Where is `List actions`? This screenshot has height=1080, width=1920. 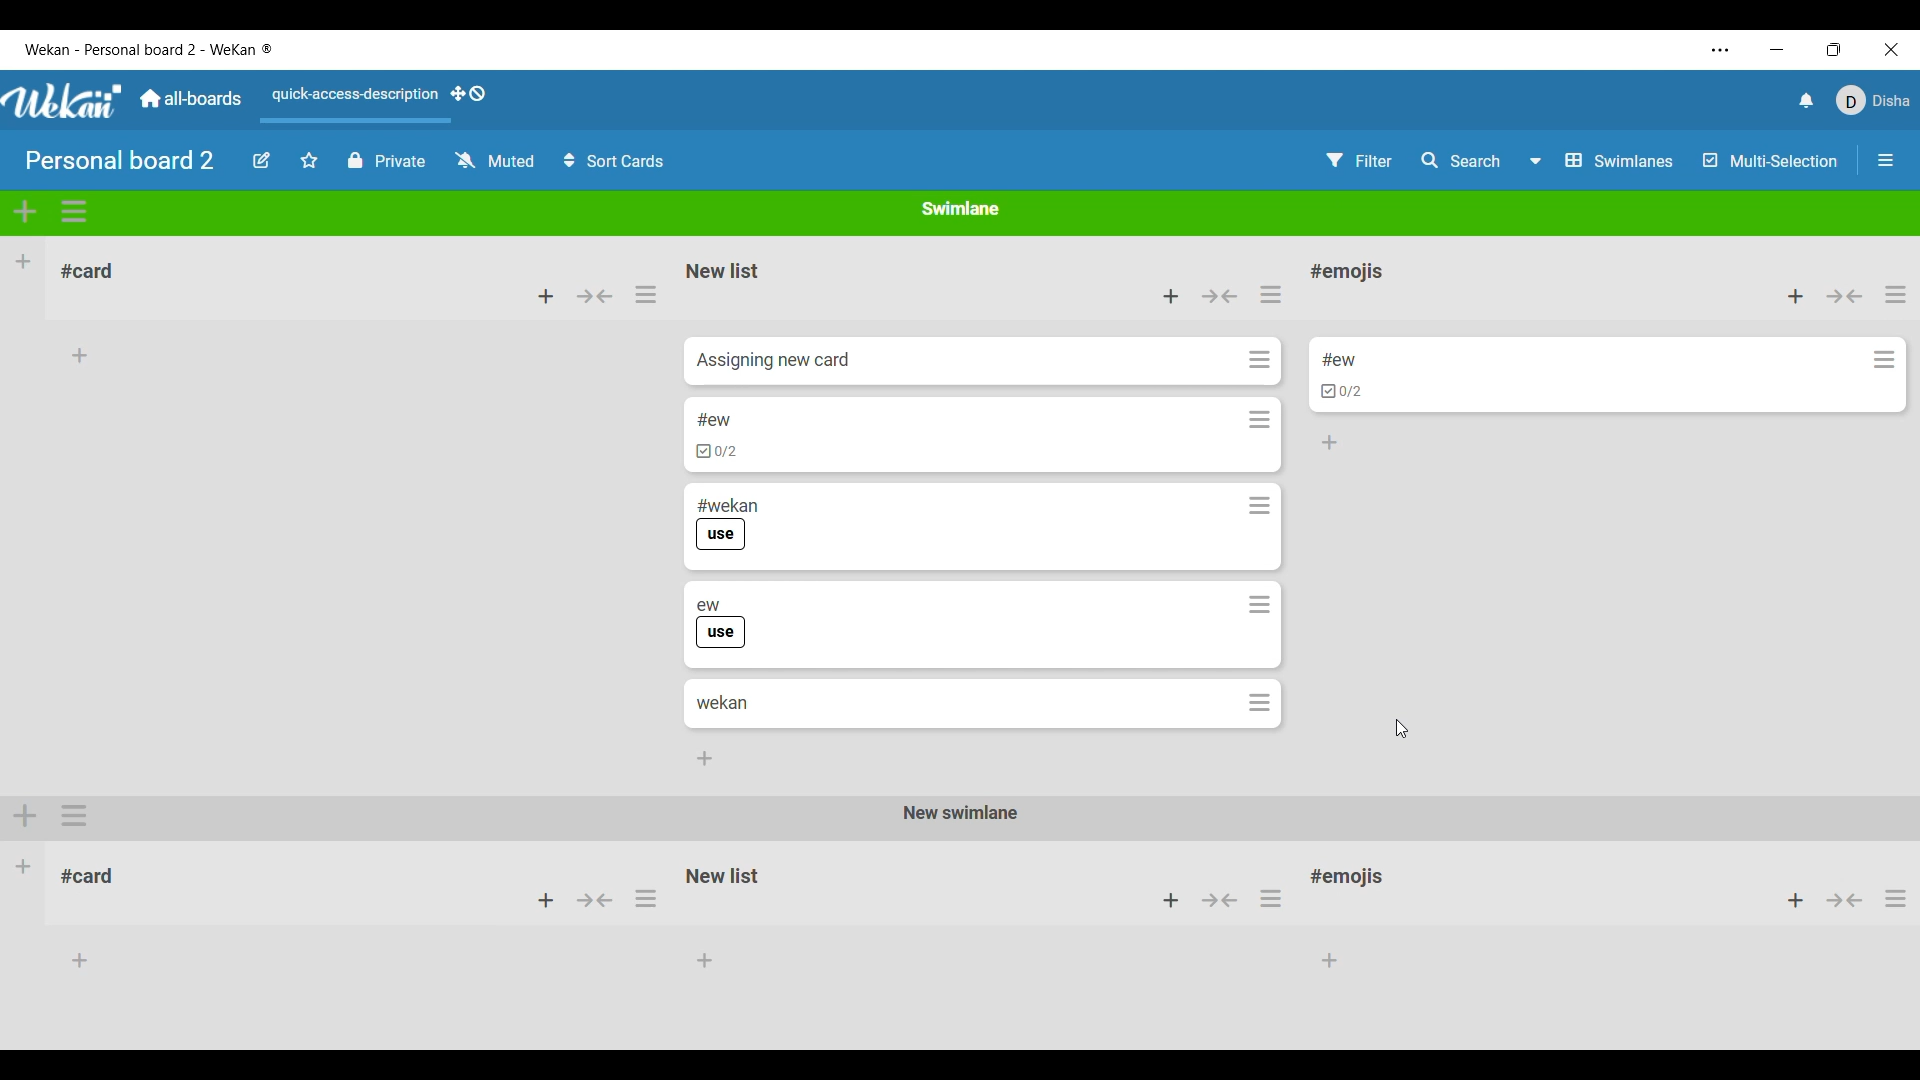 List actions is located at coordinates (1271, 294).